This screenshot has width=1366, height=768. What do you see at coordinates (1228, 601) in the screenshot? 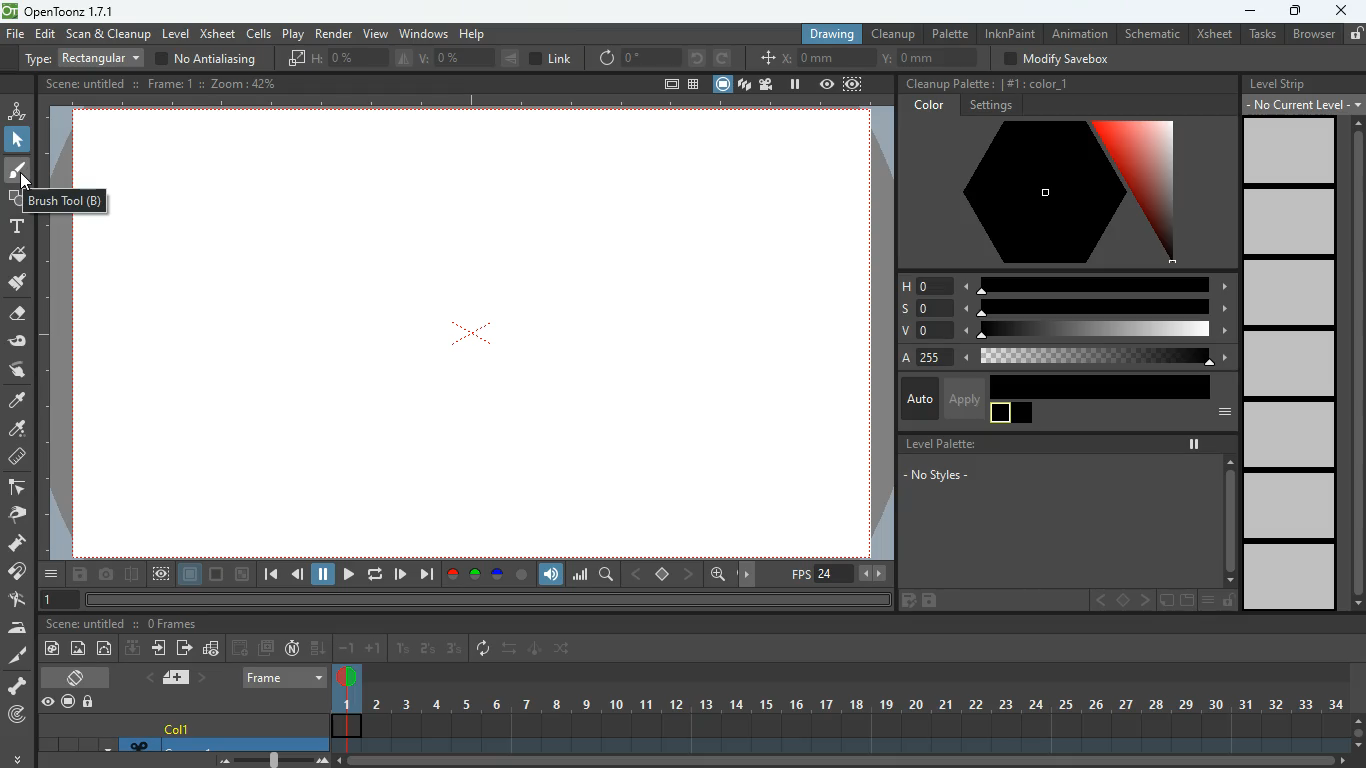
I see `unlock` at bounding box center [1228, 601].